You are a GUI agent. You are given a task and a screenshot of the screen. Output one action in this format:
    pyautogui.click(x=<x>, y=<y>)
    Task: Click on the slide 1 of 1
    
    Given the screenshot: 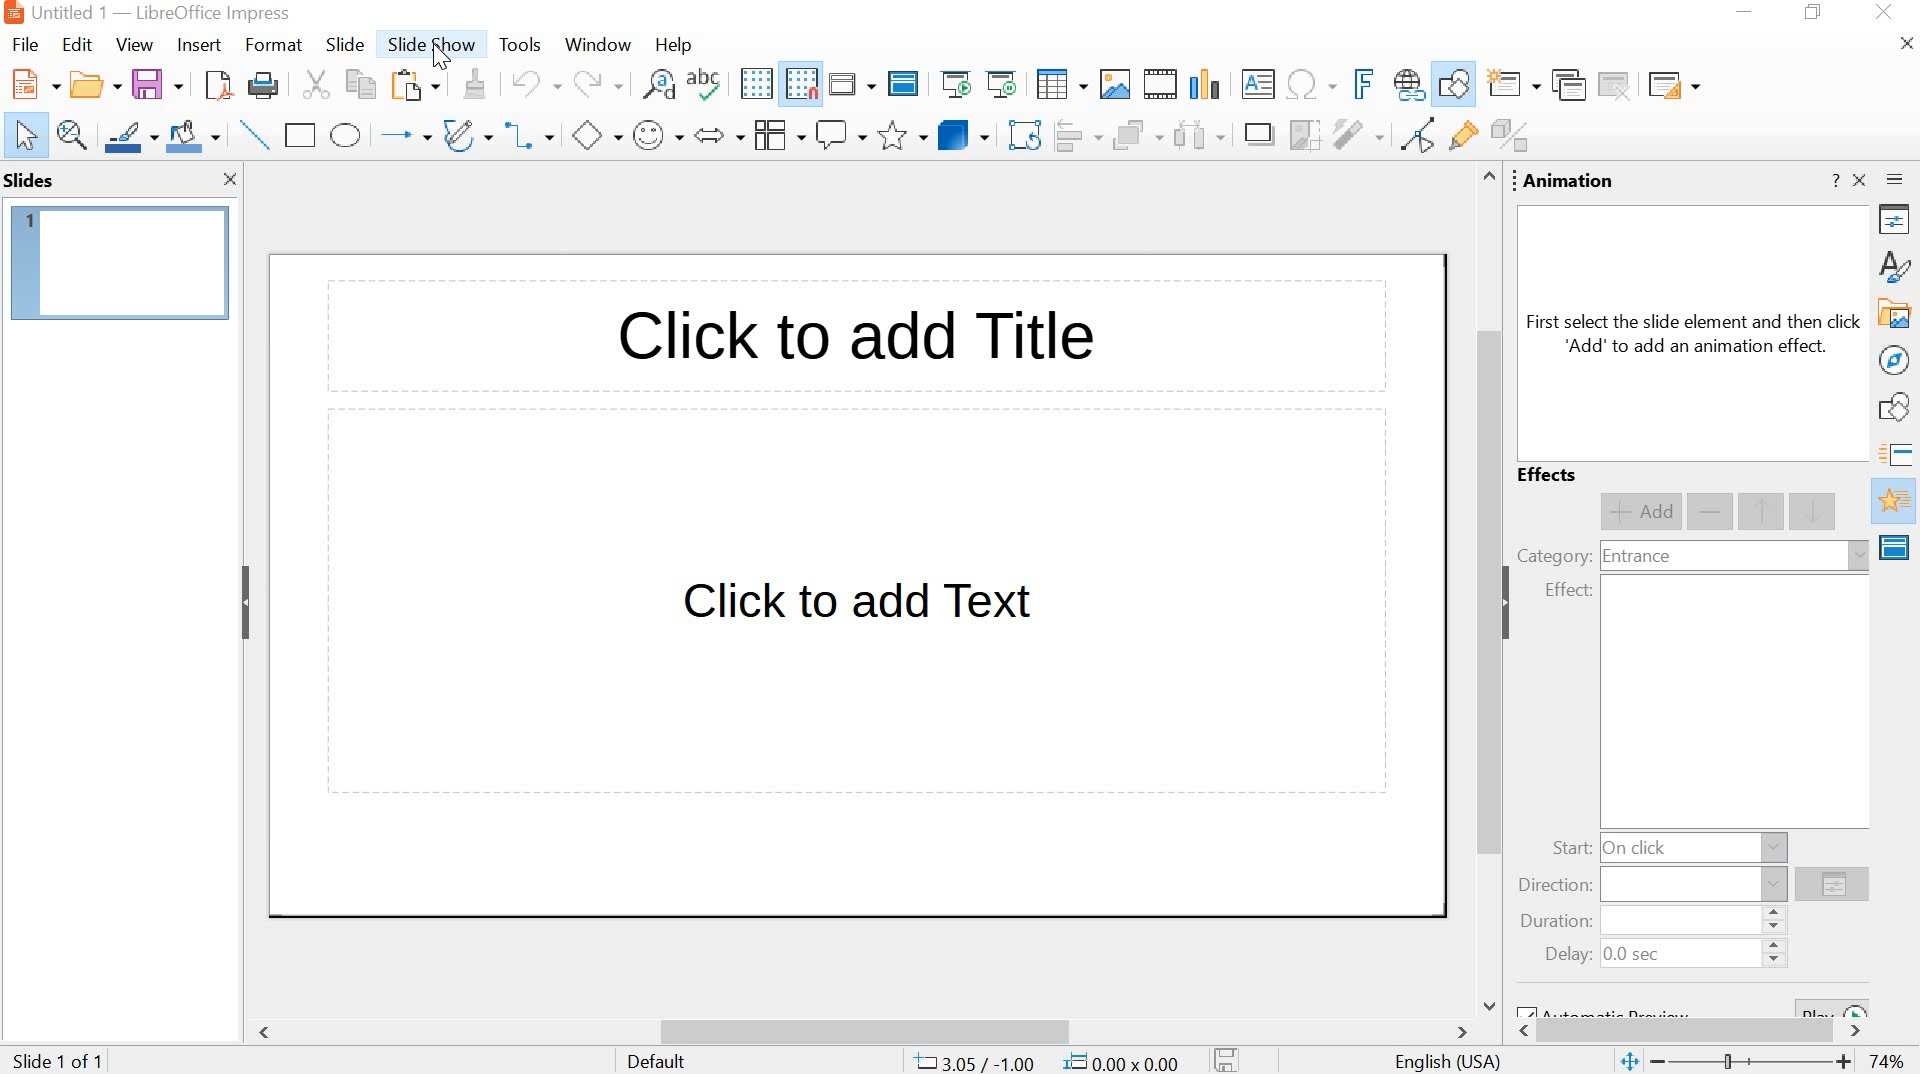 What is the action you would take?
    pyautogui.click(x=62, y=1058)
    